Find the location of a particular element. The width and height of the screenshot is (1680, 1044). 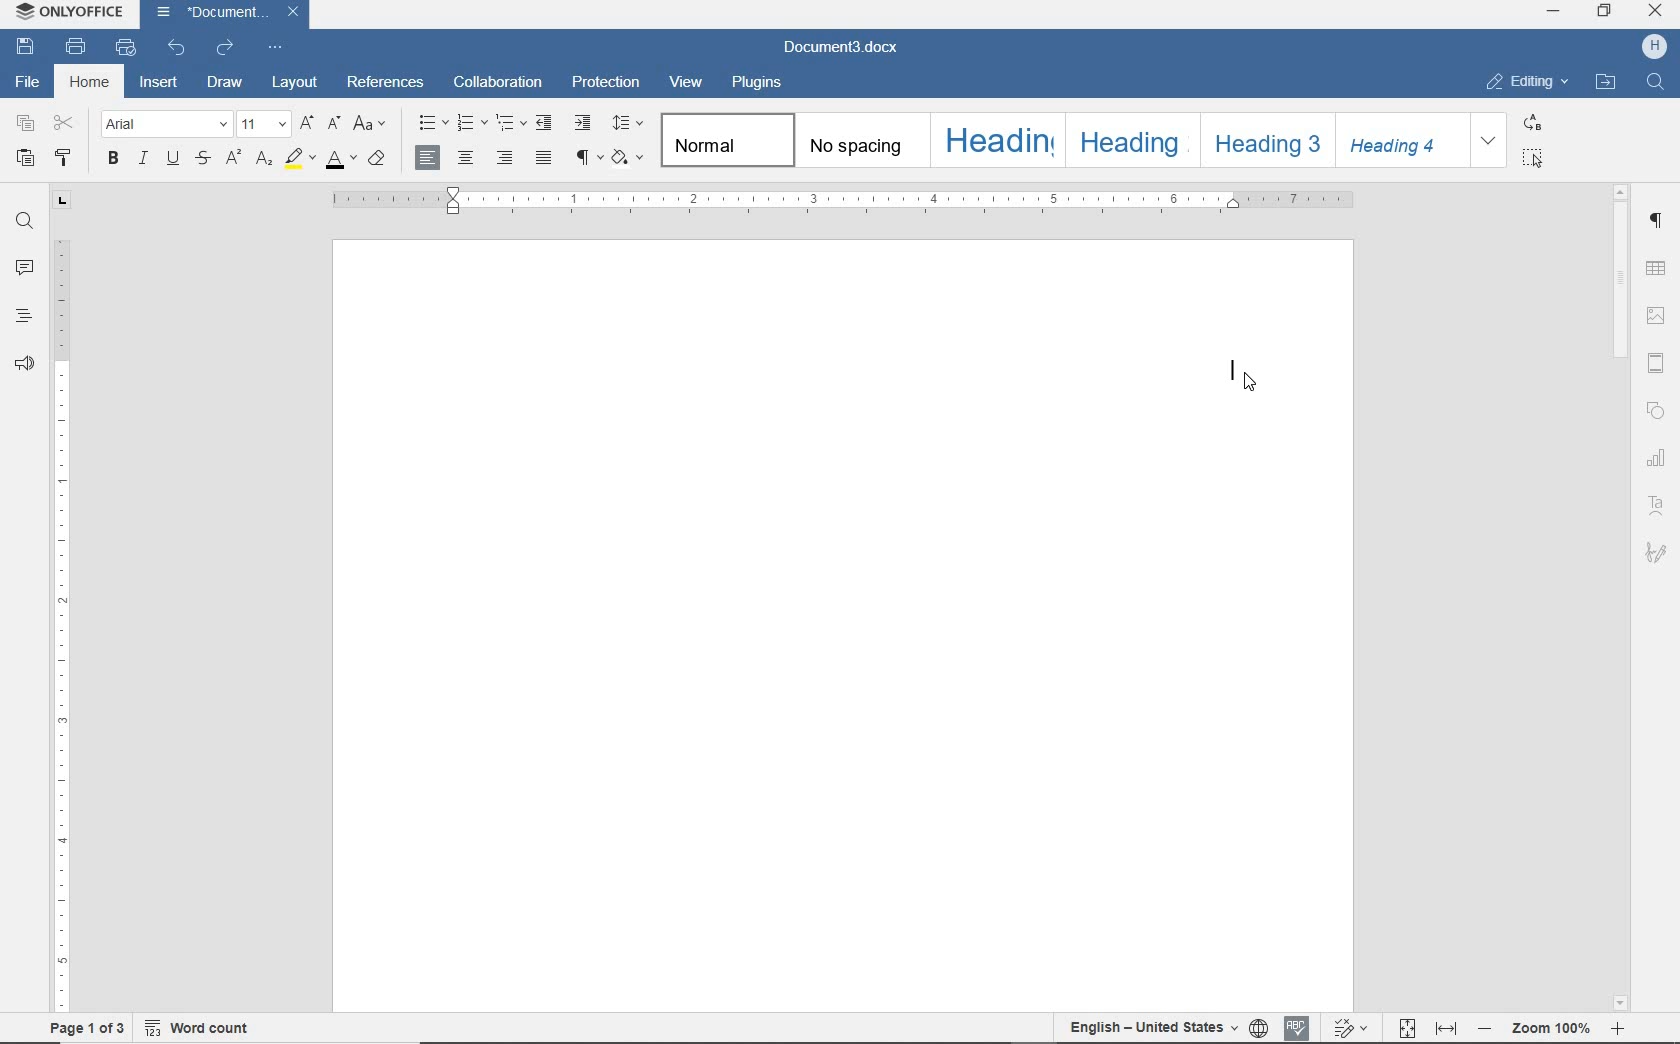

SET DOCUMENT LANGUAGE is located at coordinates (1260, 1028).